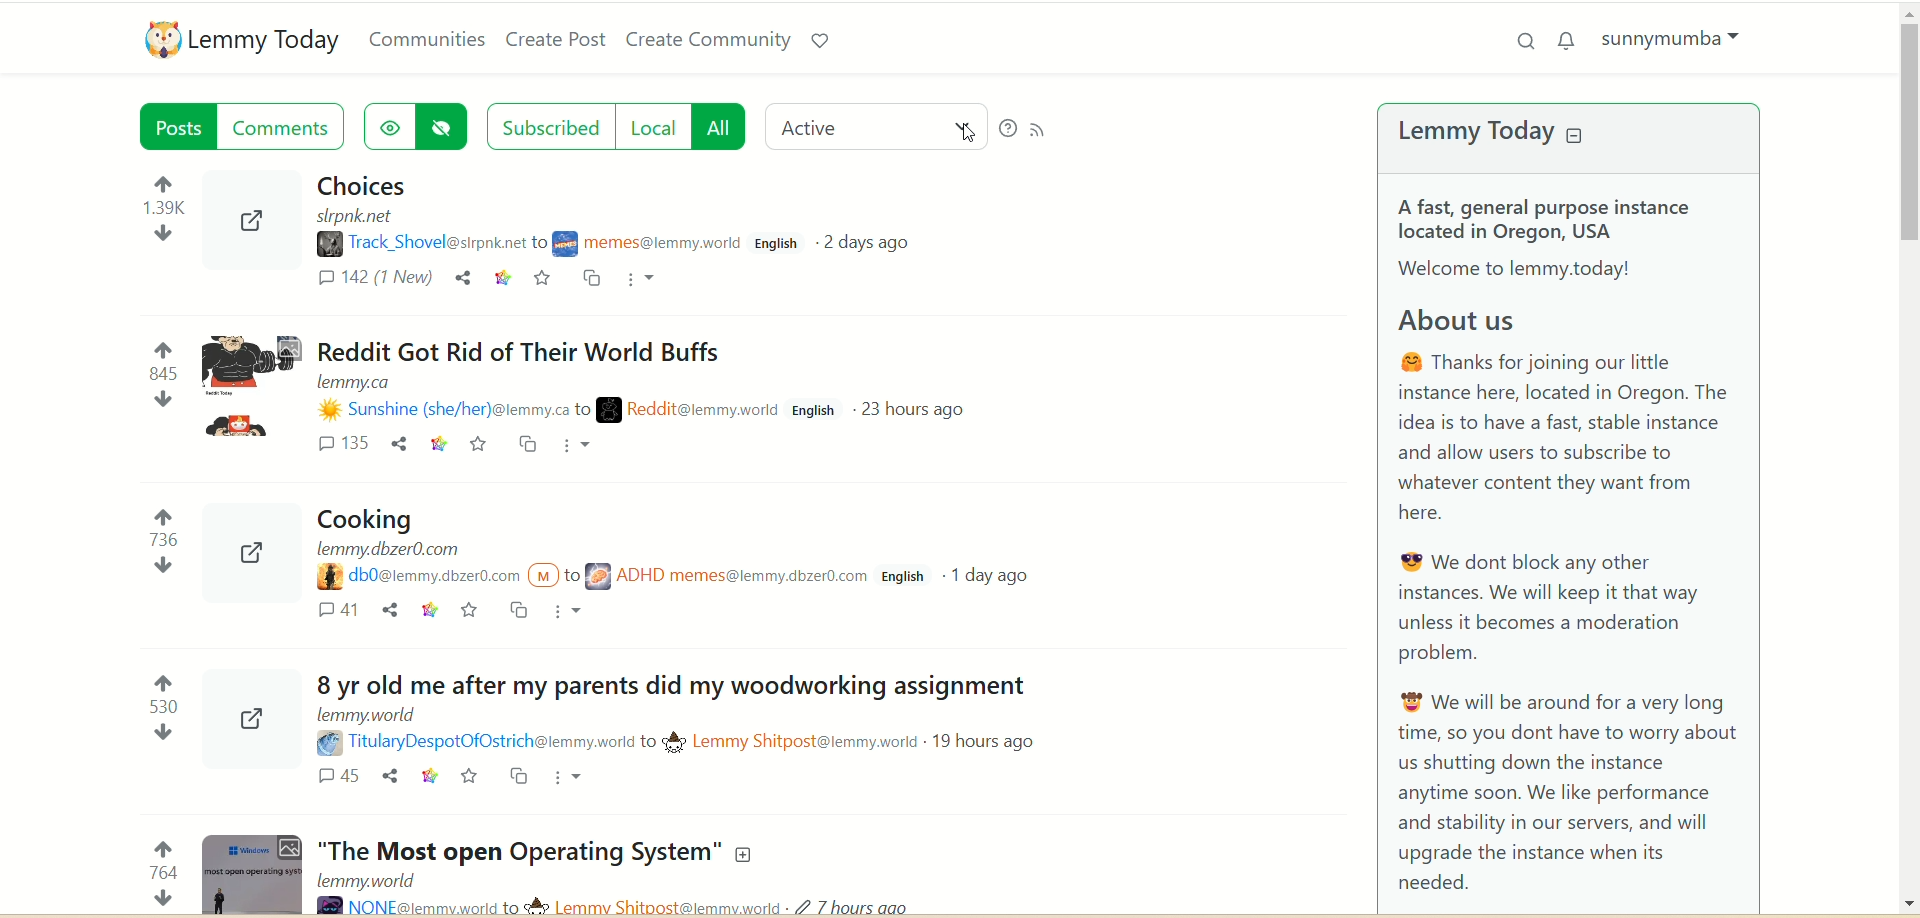 The width and height of the screenshot is (1920, 918). What do you see at coordinates (815, 412) in the screenshot?
I see `English` at bounding box center [815, 412].